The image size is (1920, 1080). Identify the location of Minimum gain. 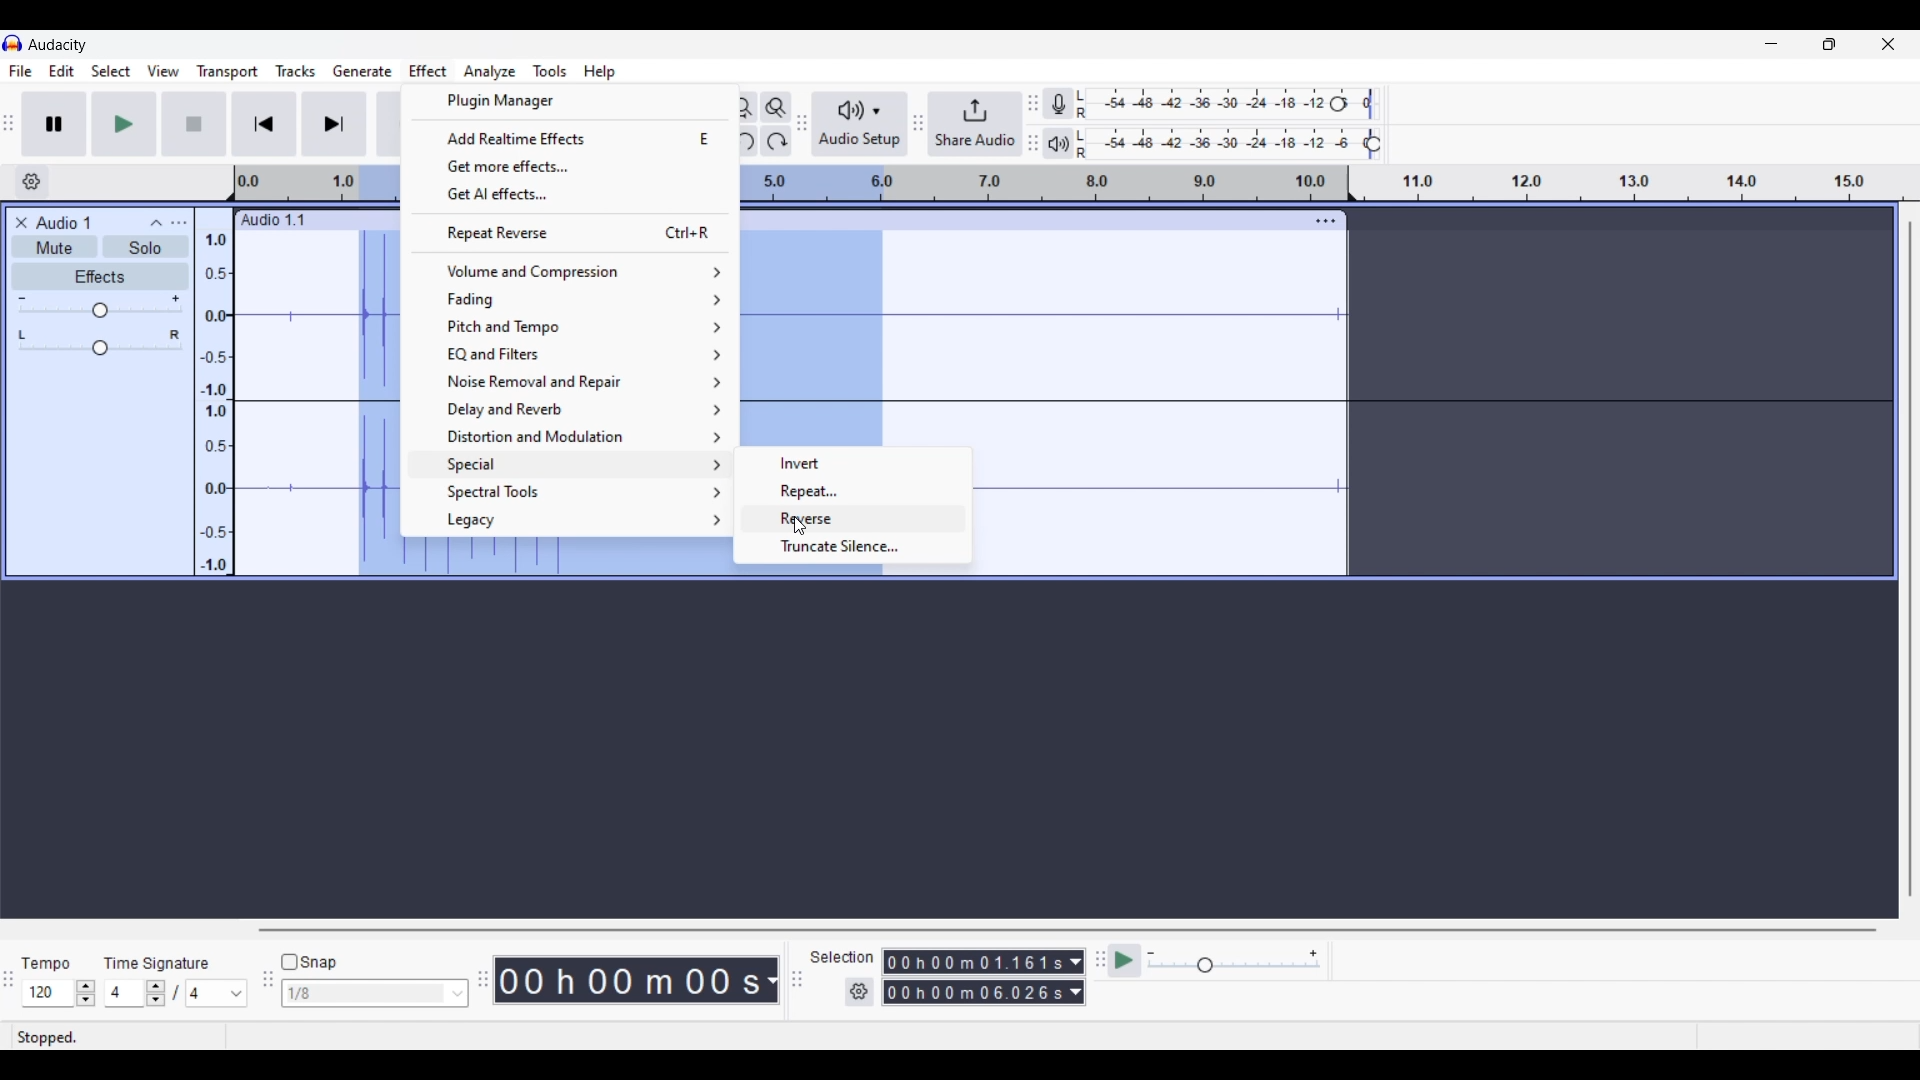
(21, 298).